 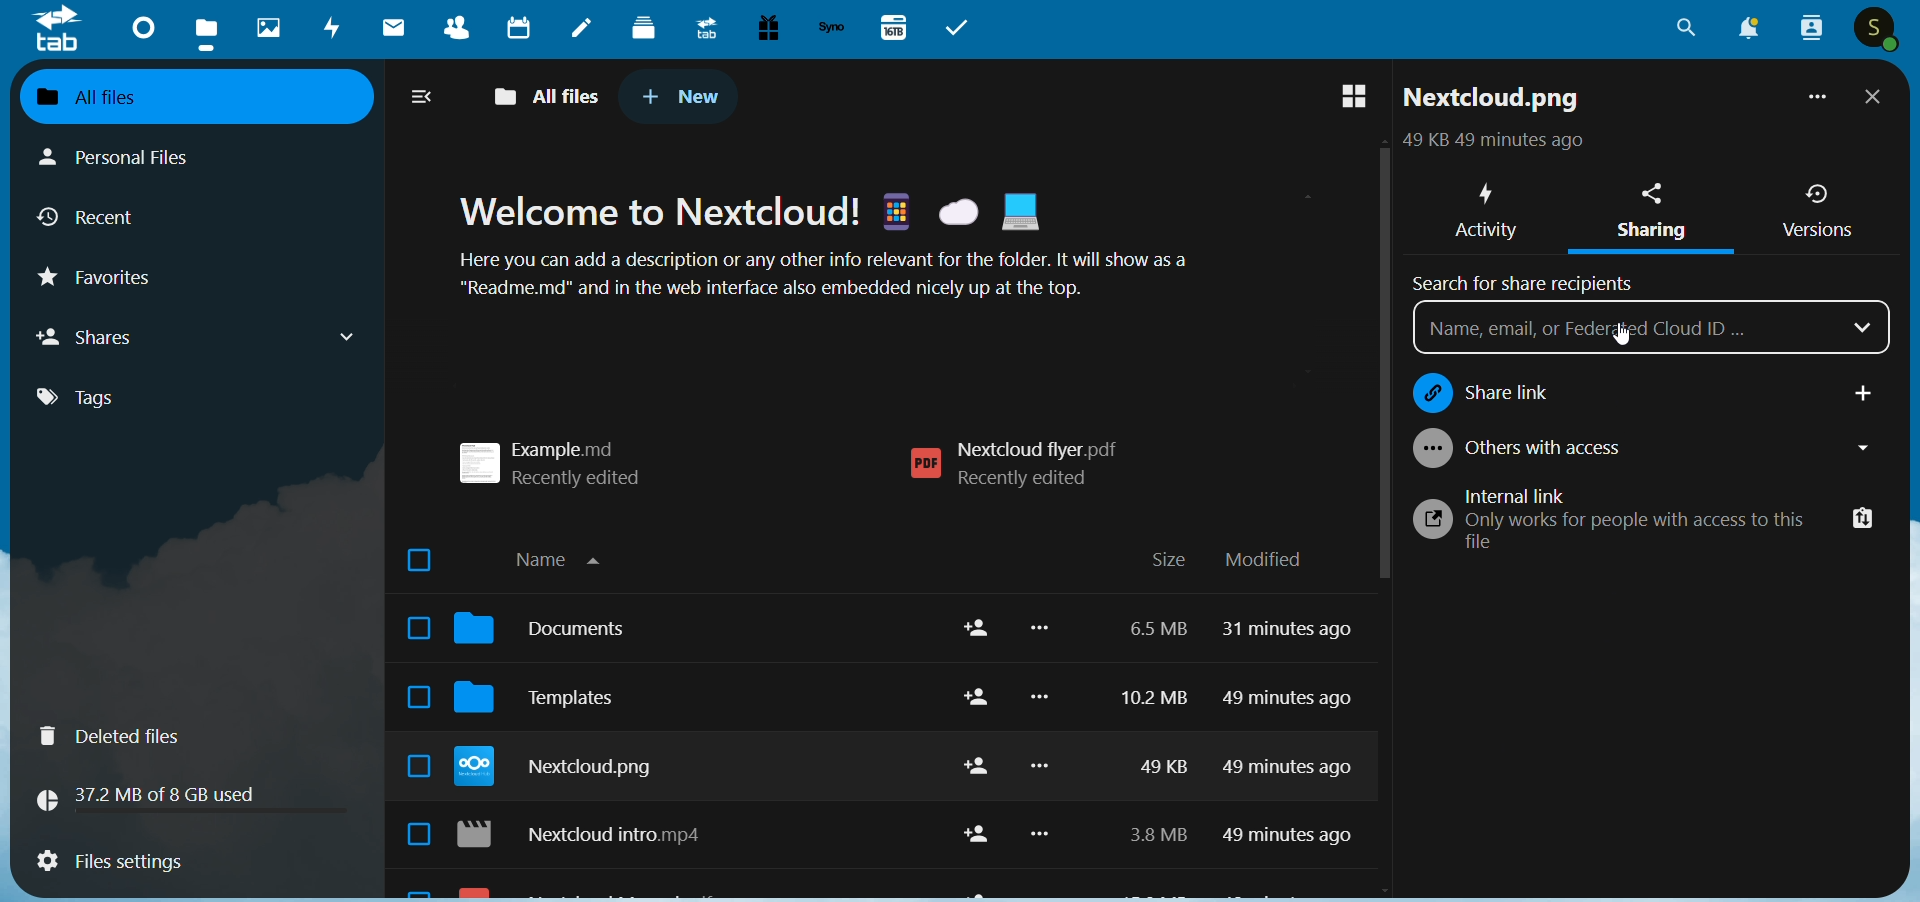 I want to click on synology, so click(x=831, y=28).